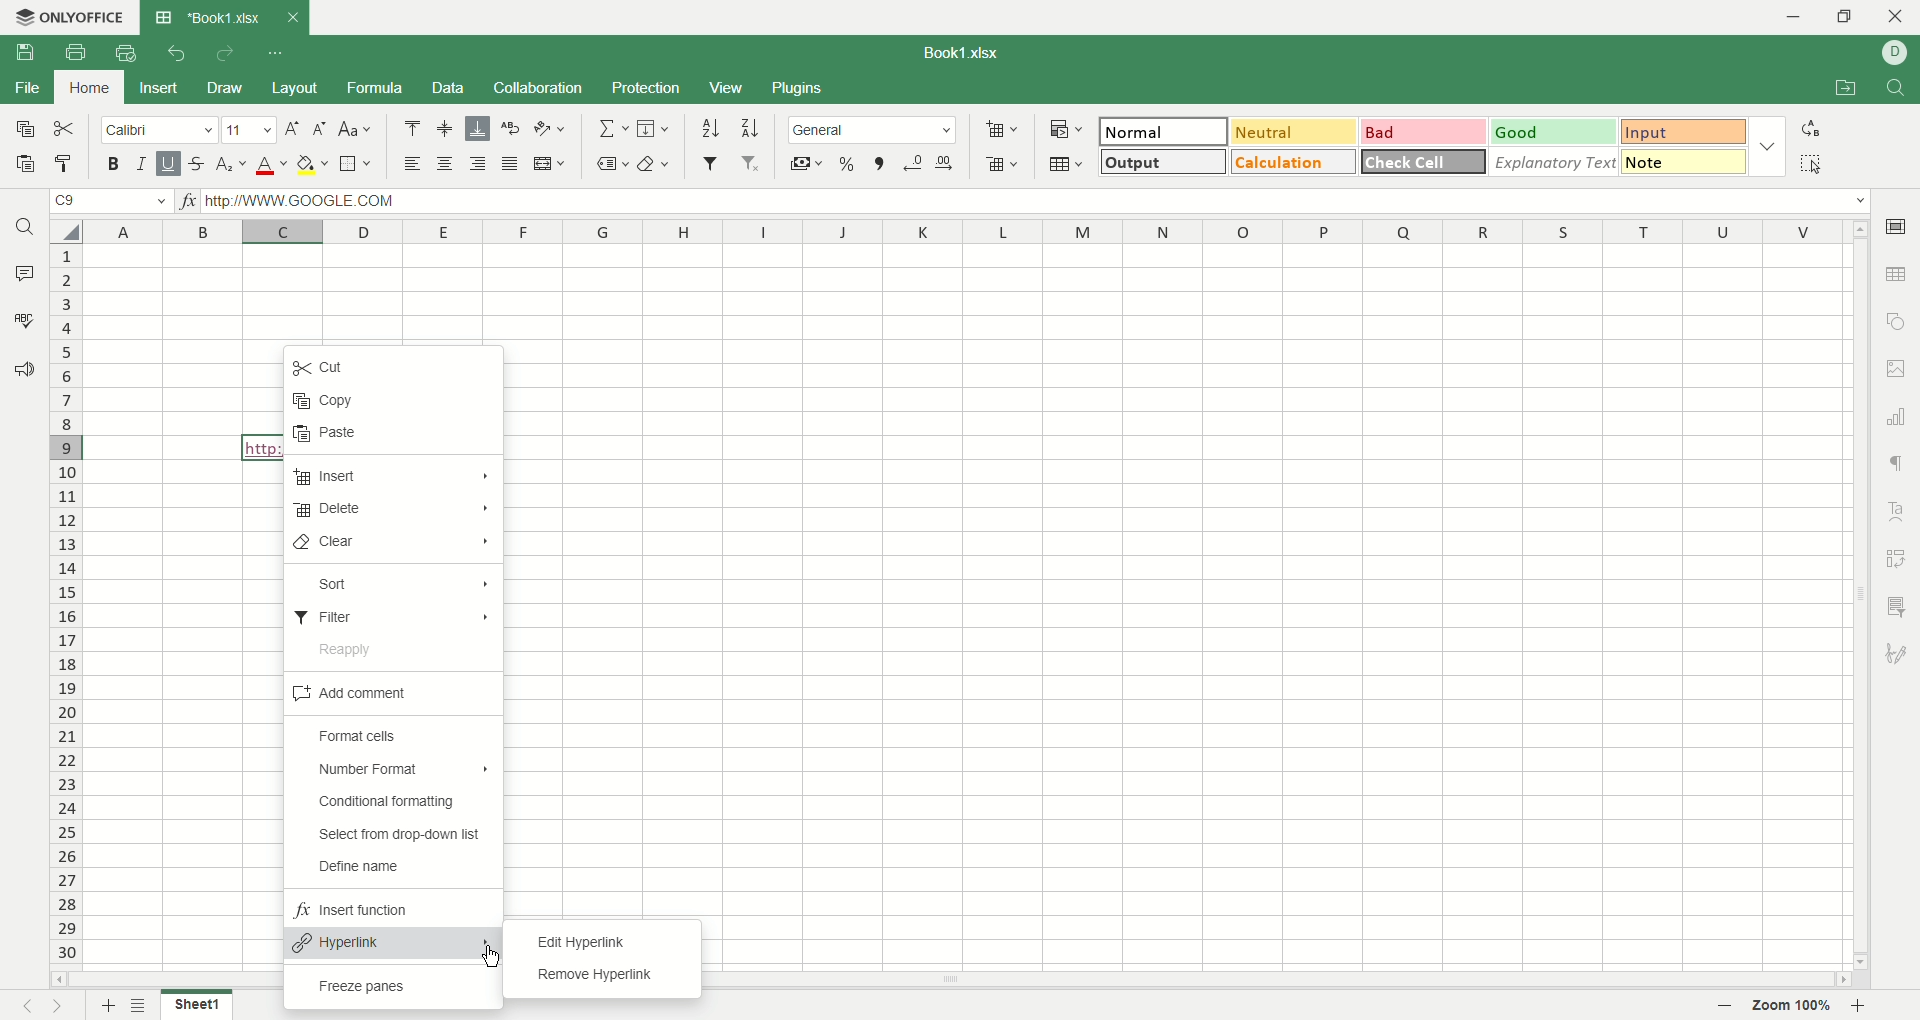 The height and width of the screenshot is (1020, 1920). What do you see at coordinates (1896, 555) in the screenshot?
I see `pivot settings` at bounding box center [1896, 555].